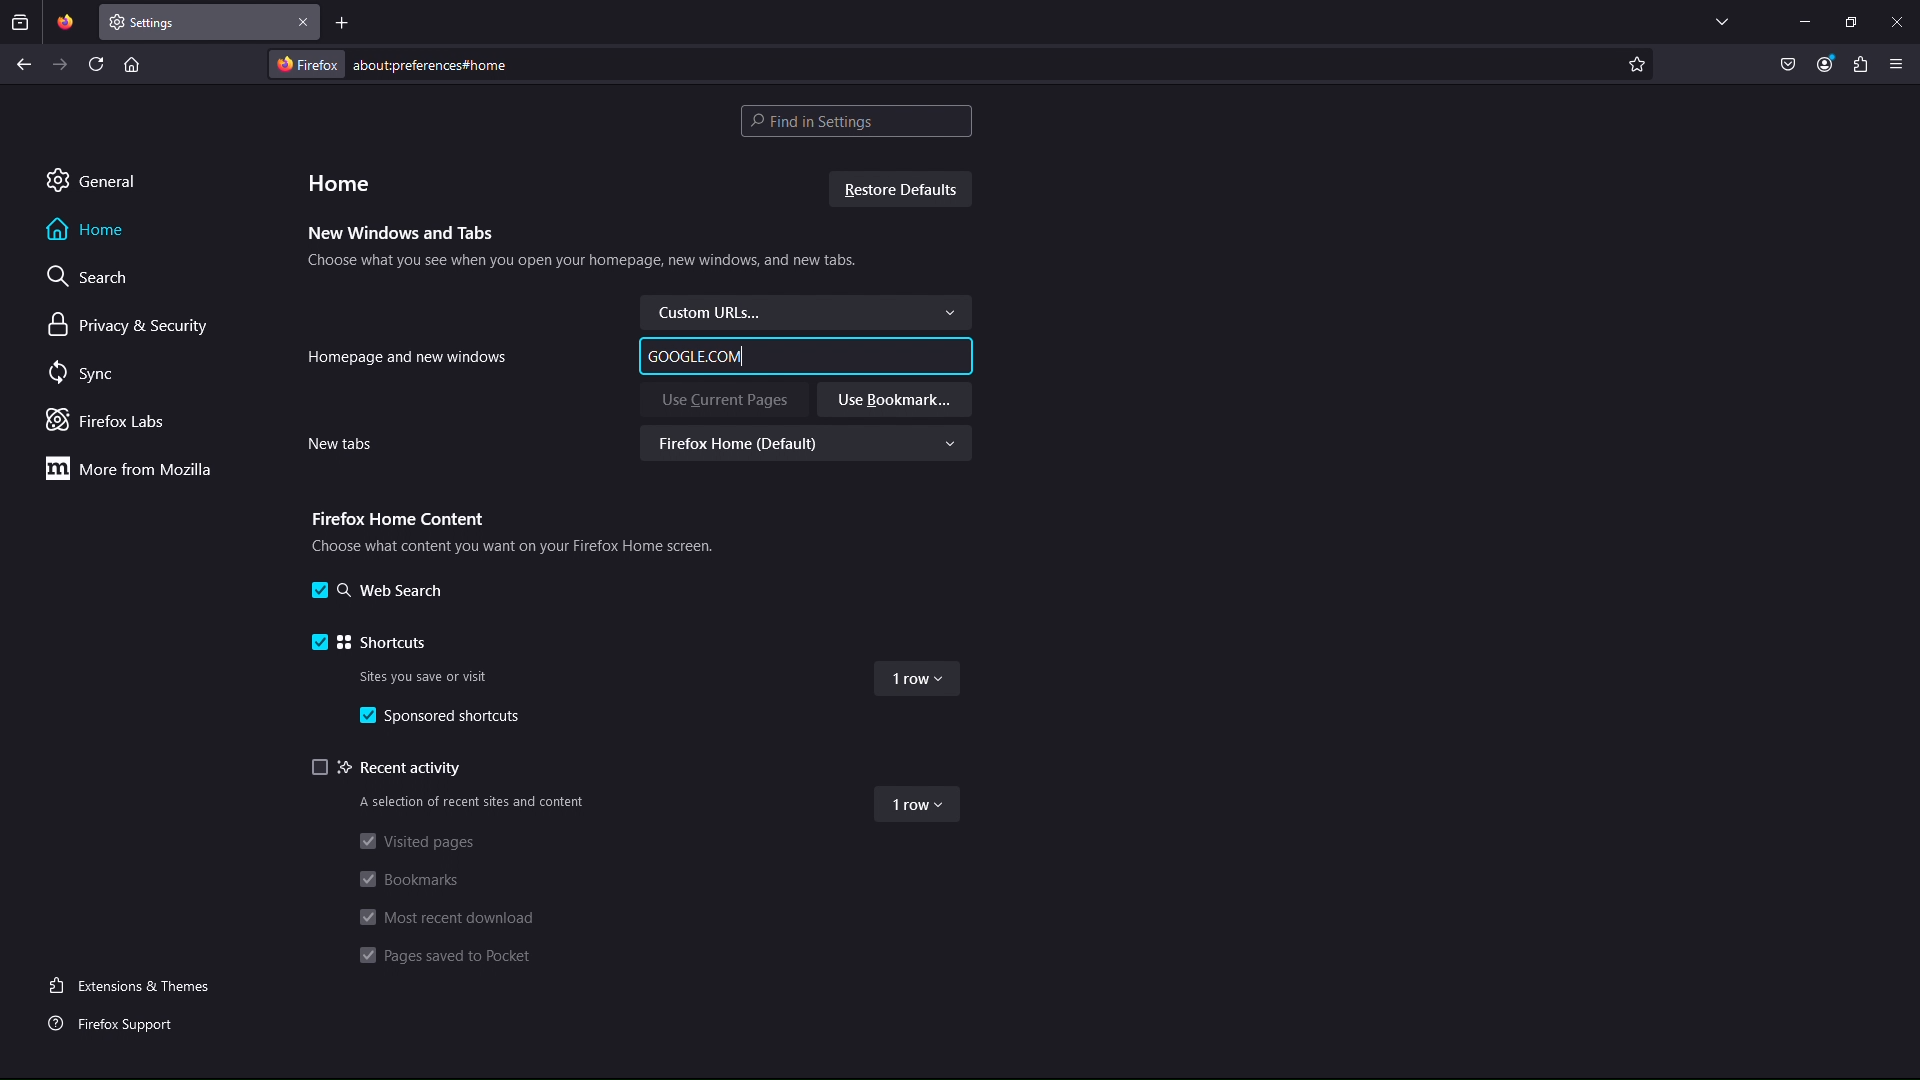 This screenshot has width=1920, height=1080. I want to click on Plugin, so click(1861, 66).